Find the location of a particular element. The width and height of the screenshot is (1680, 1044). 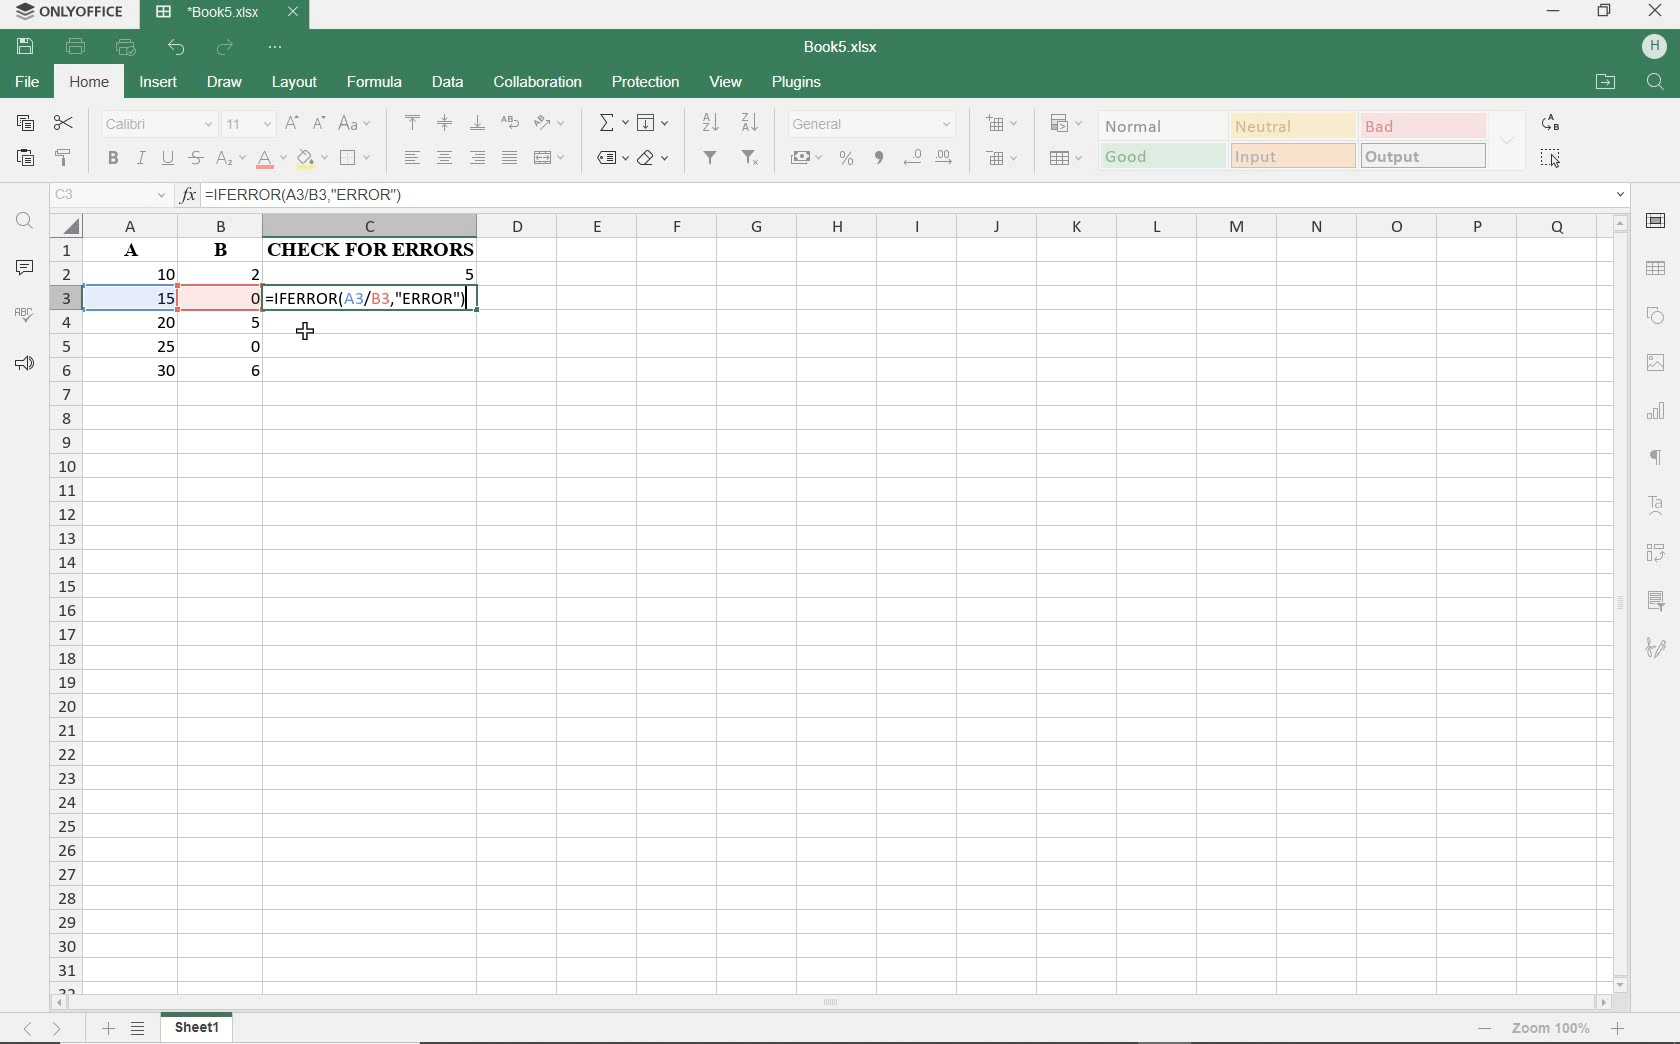

CHANGE DECIMAL is located at coordinates (931, 160).